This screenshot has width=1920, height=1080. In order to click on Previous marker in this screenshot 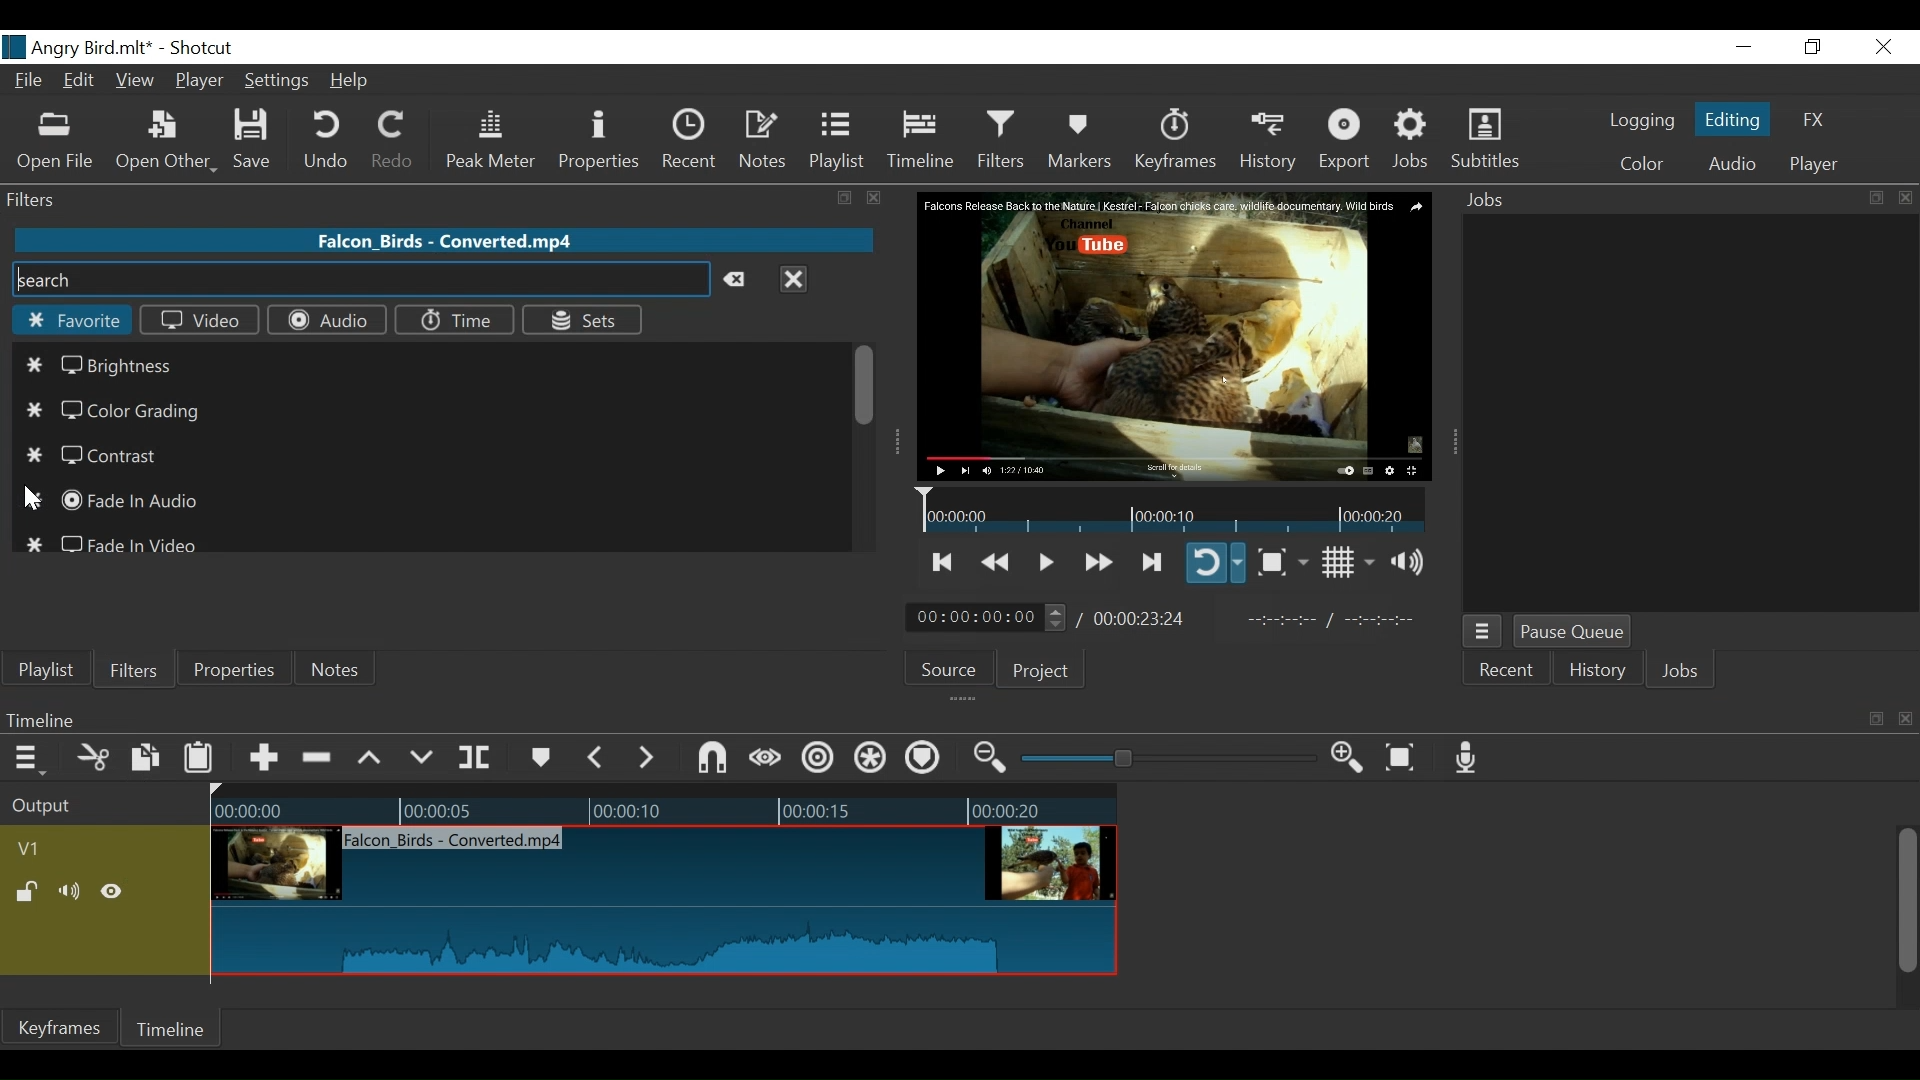, I will do `click(596, 757)`.